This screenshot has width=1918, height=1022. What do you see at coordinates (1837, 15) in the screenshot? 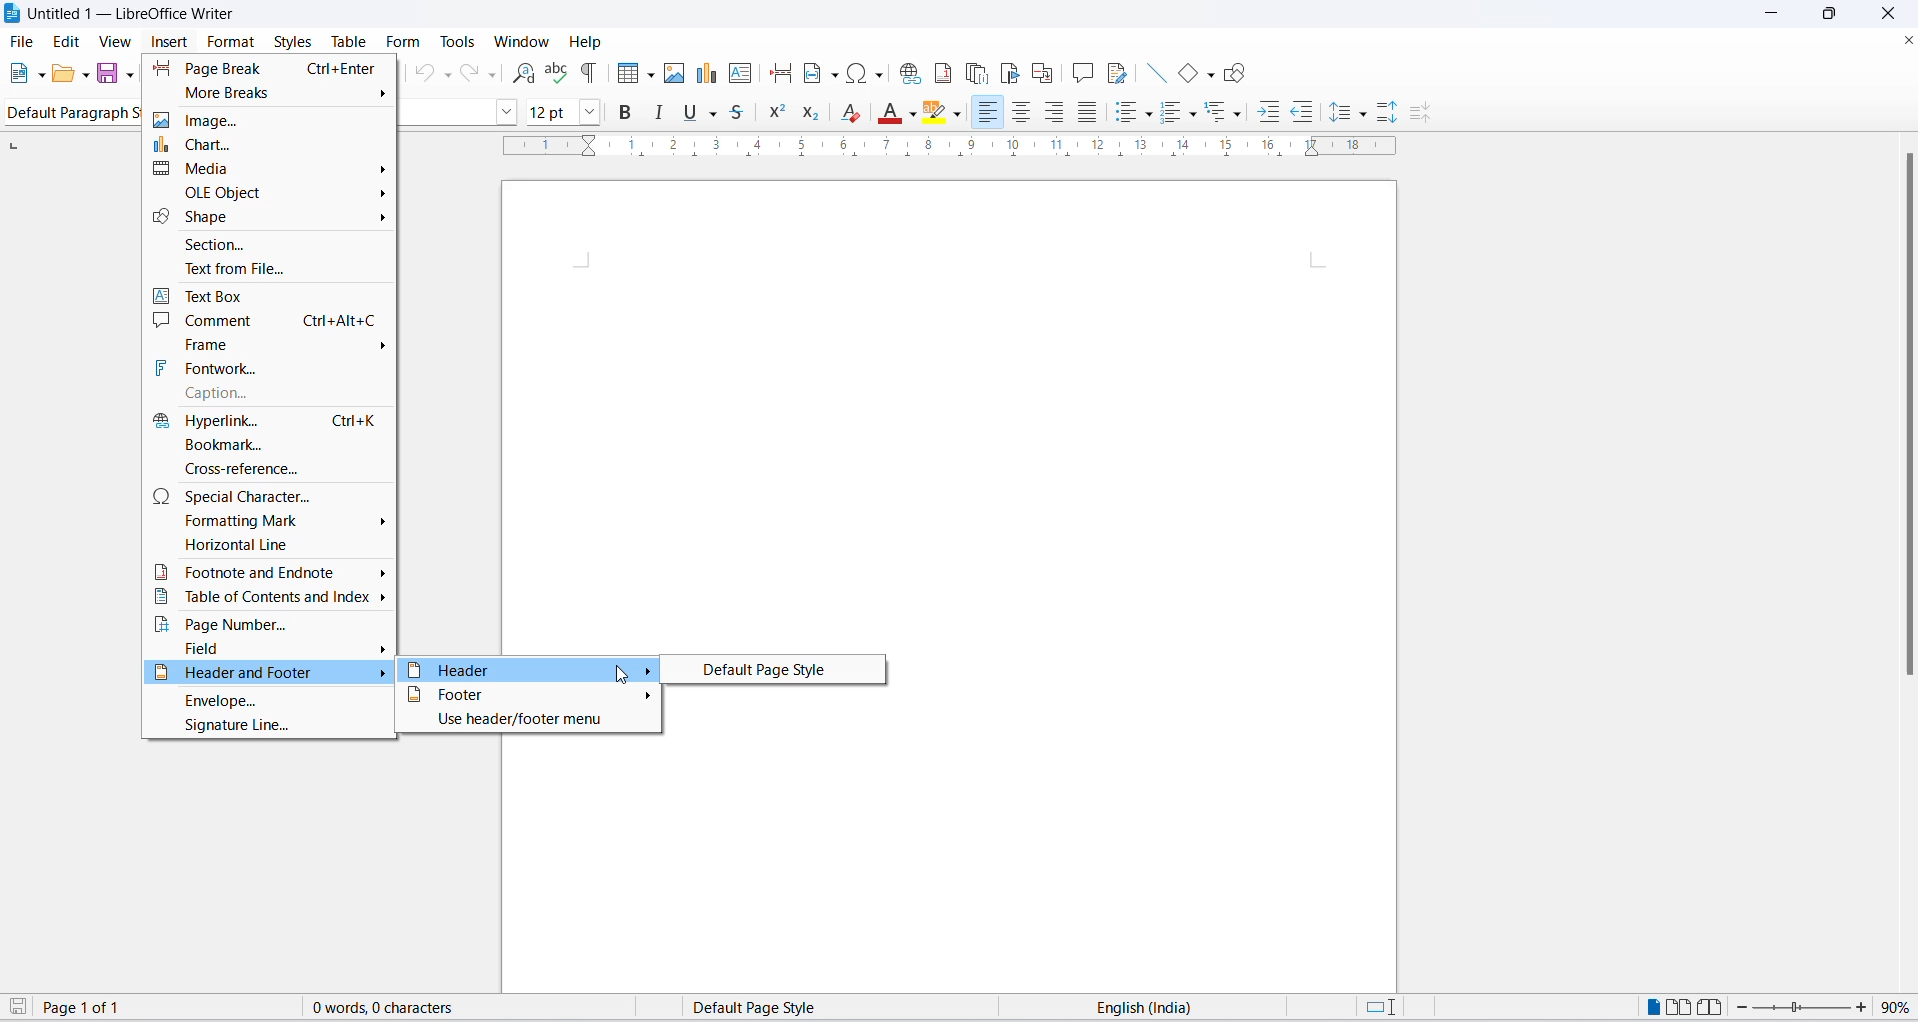
I see `maximize` at bounding box center [1837, 15].